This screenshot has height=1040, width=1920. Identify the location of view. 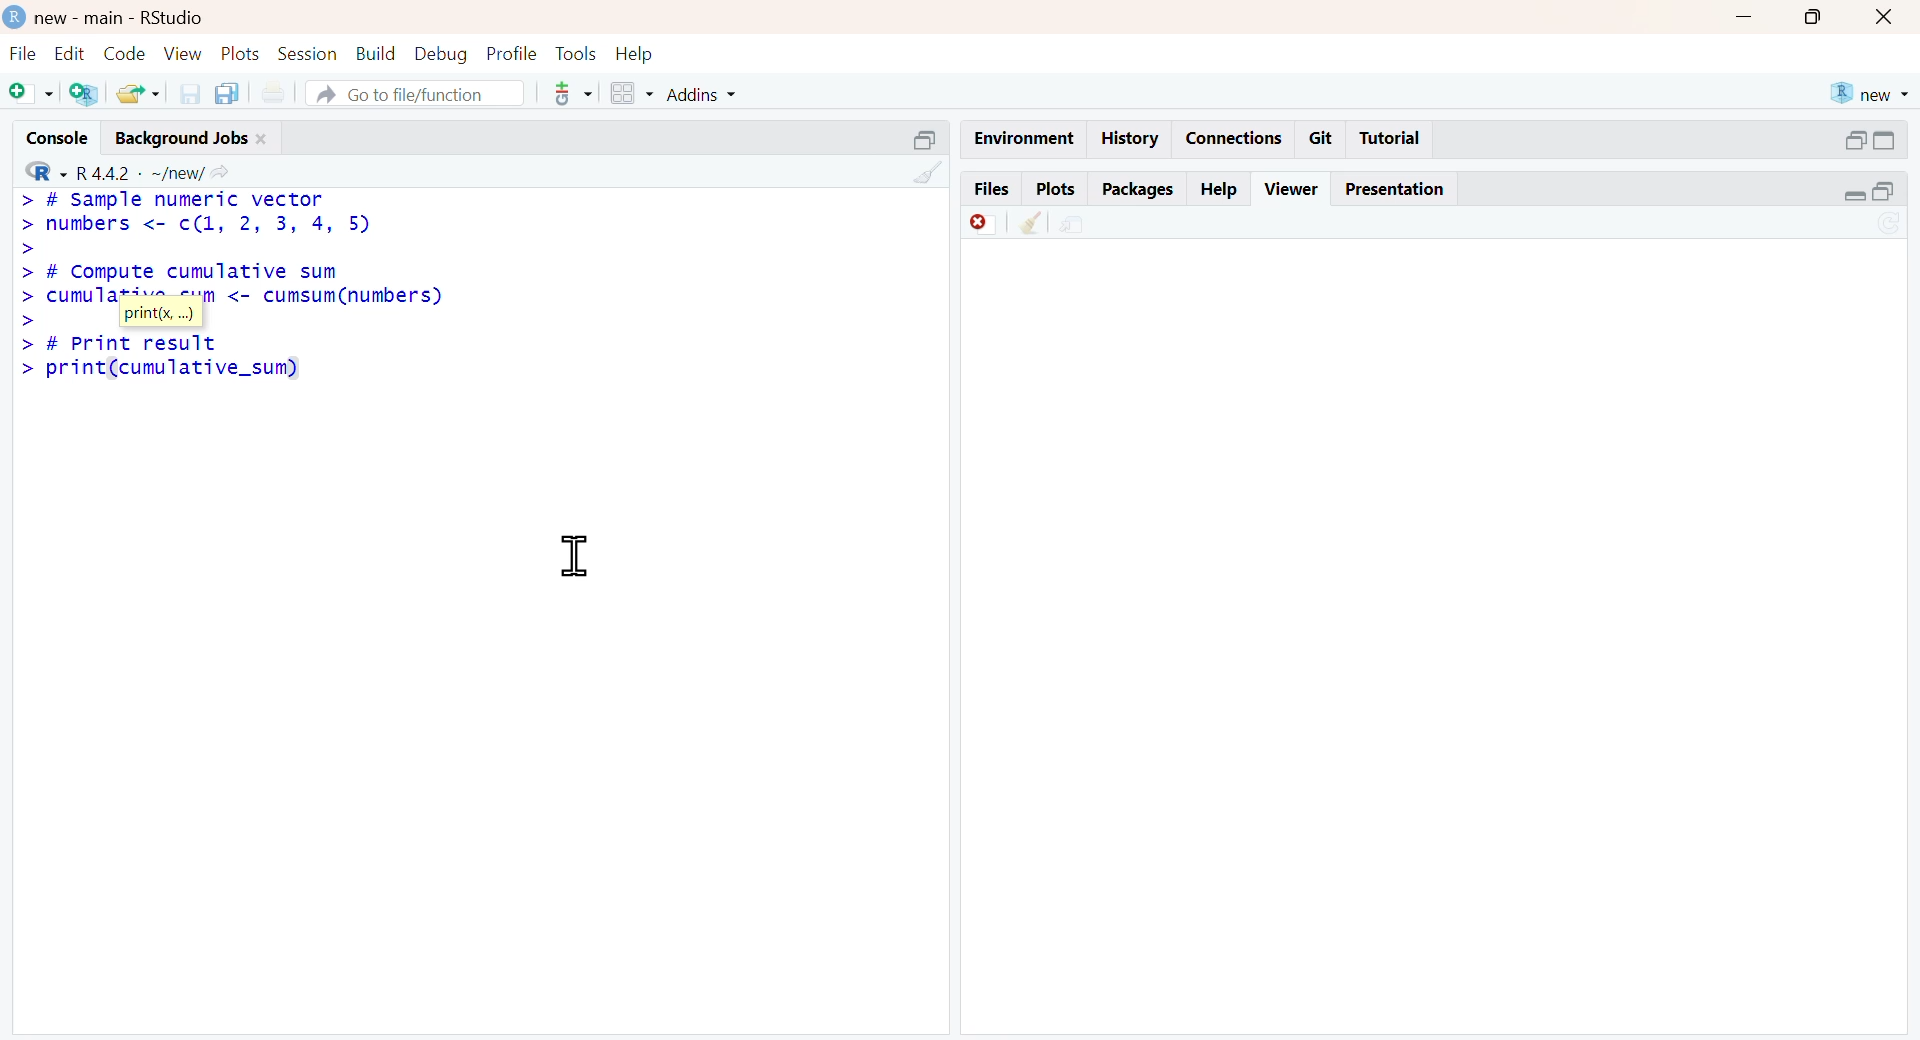
(184, 53).